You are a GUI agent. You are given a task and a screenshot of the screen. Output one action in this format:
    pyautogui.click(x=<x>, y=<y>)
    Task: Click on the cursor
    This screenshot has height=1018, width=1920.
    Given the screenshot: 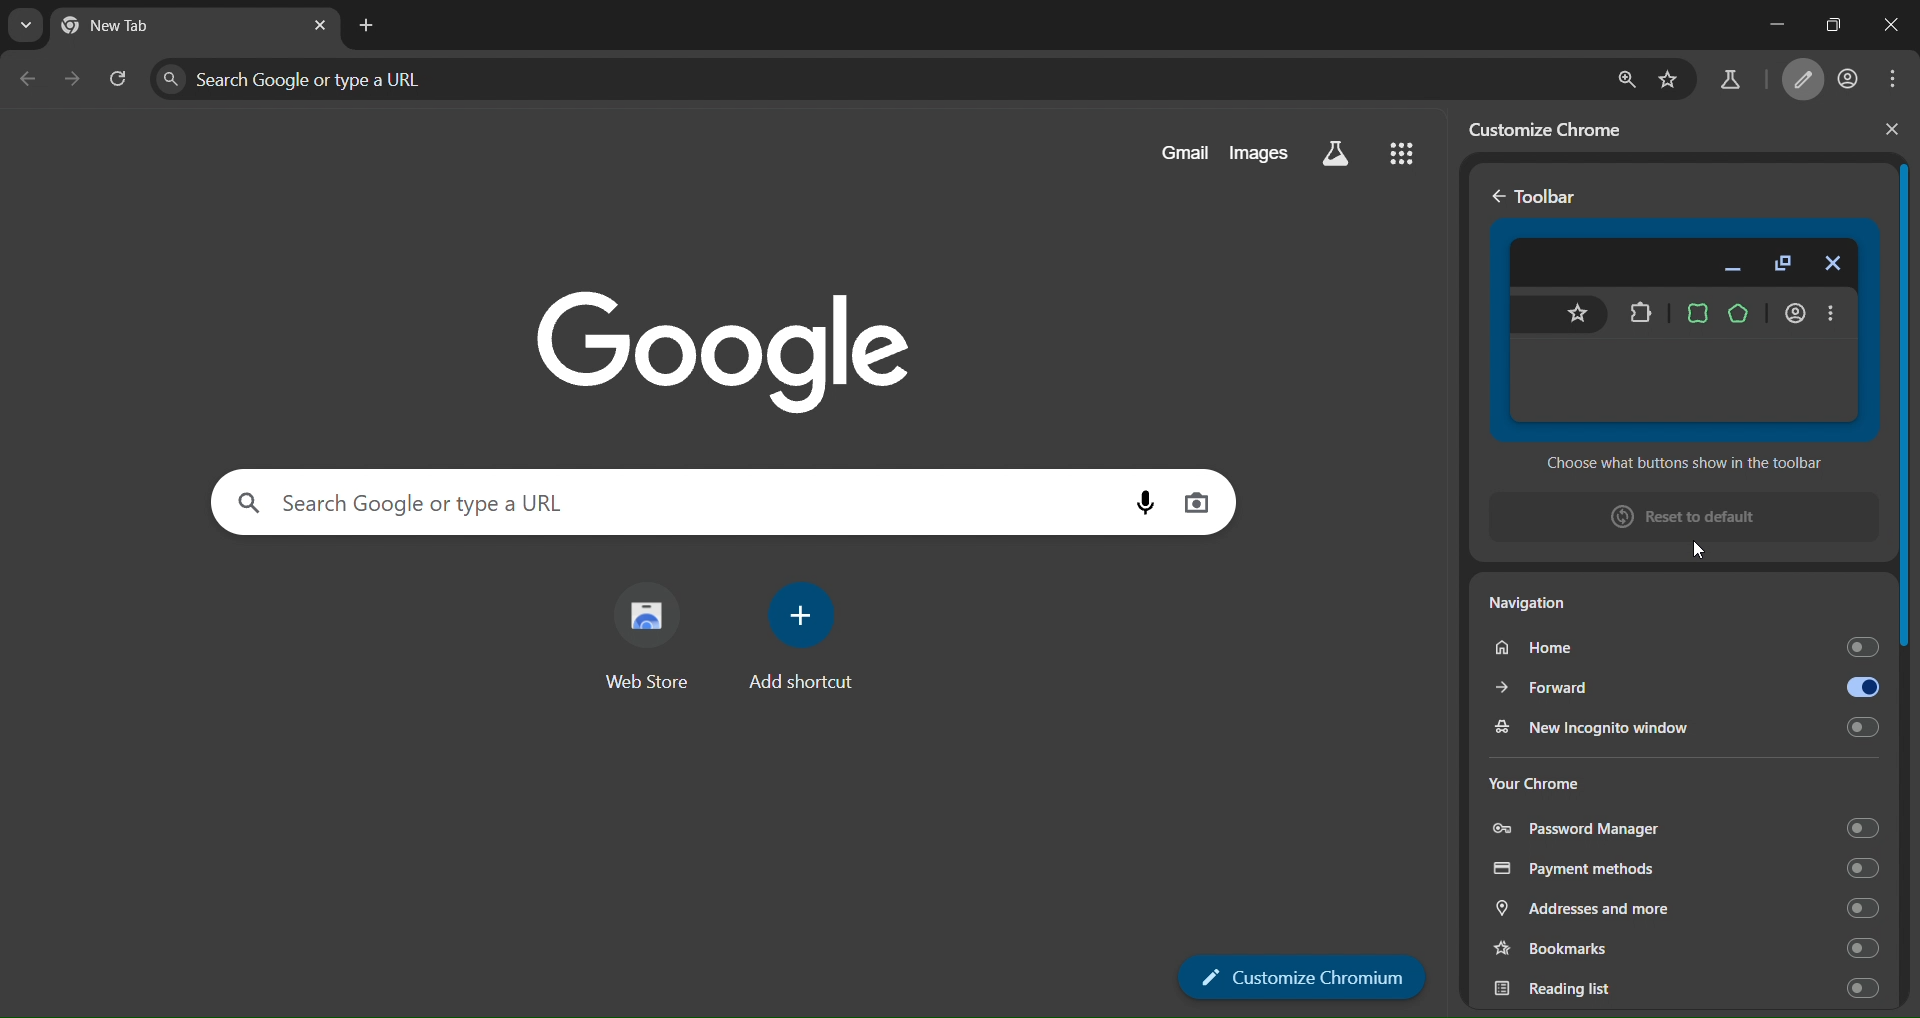 What is the action you would take?
    pyautogui.click(x=1697, y=548)
    